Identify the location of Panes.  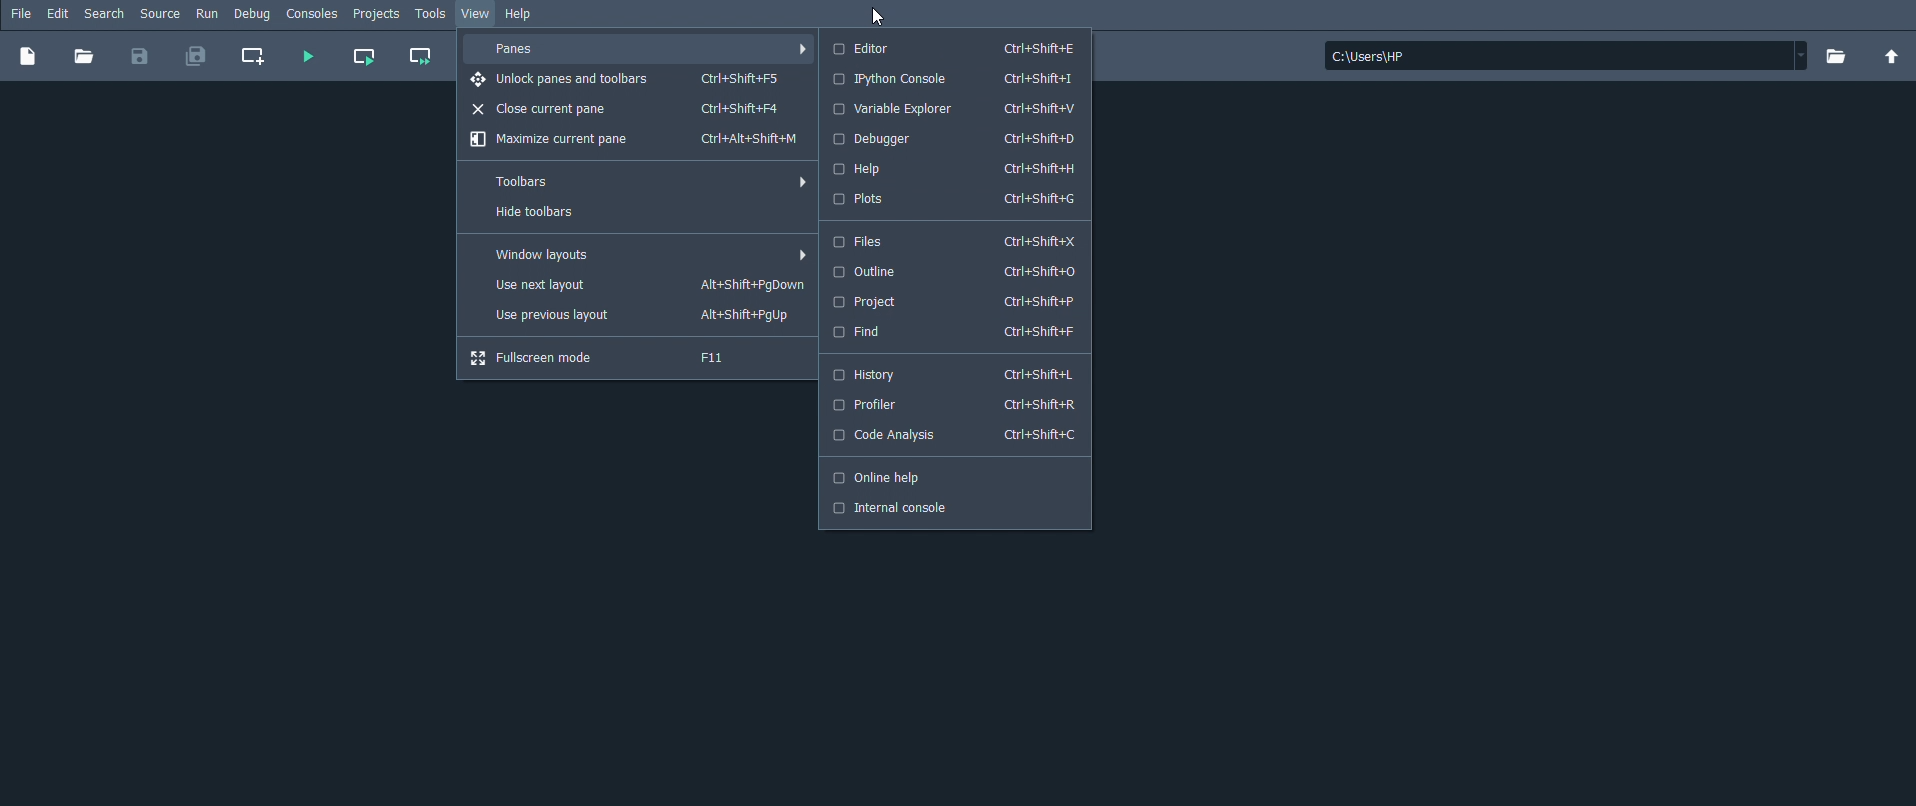
(643, 49).